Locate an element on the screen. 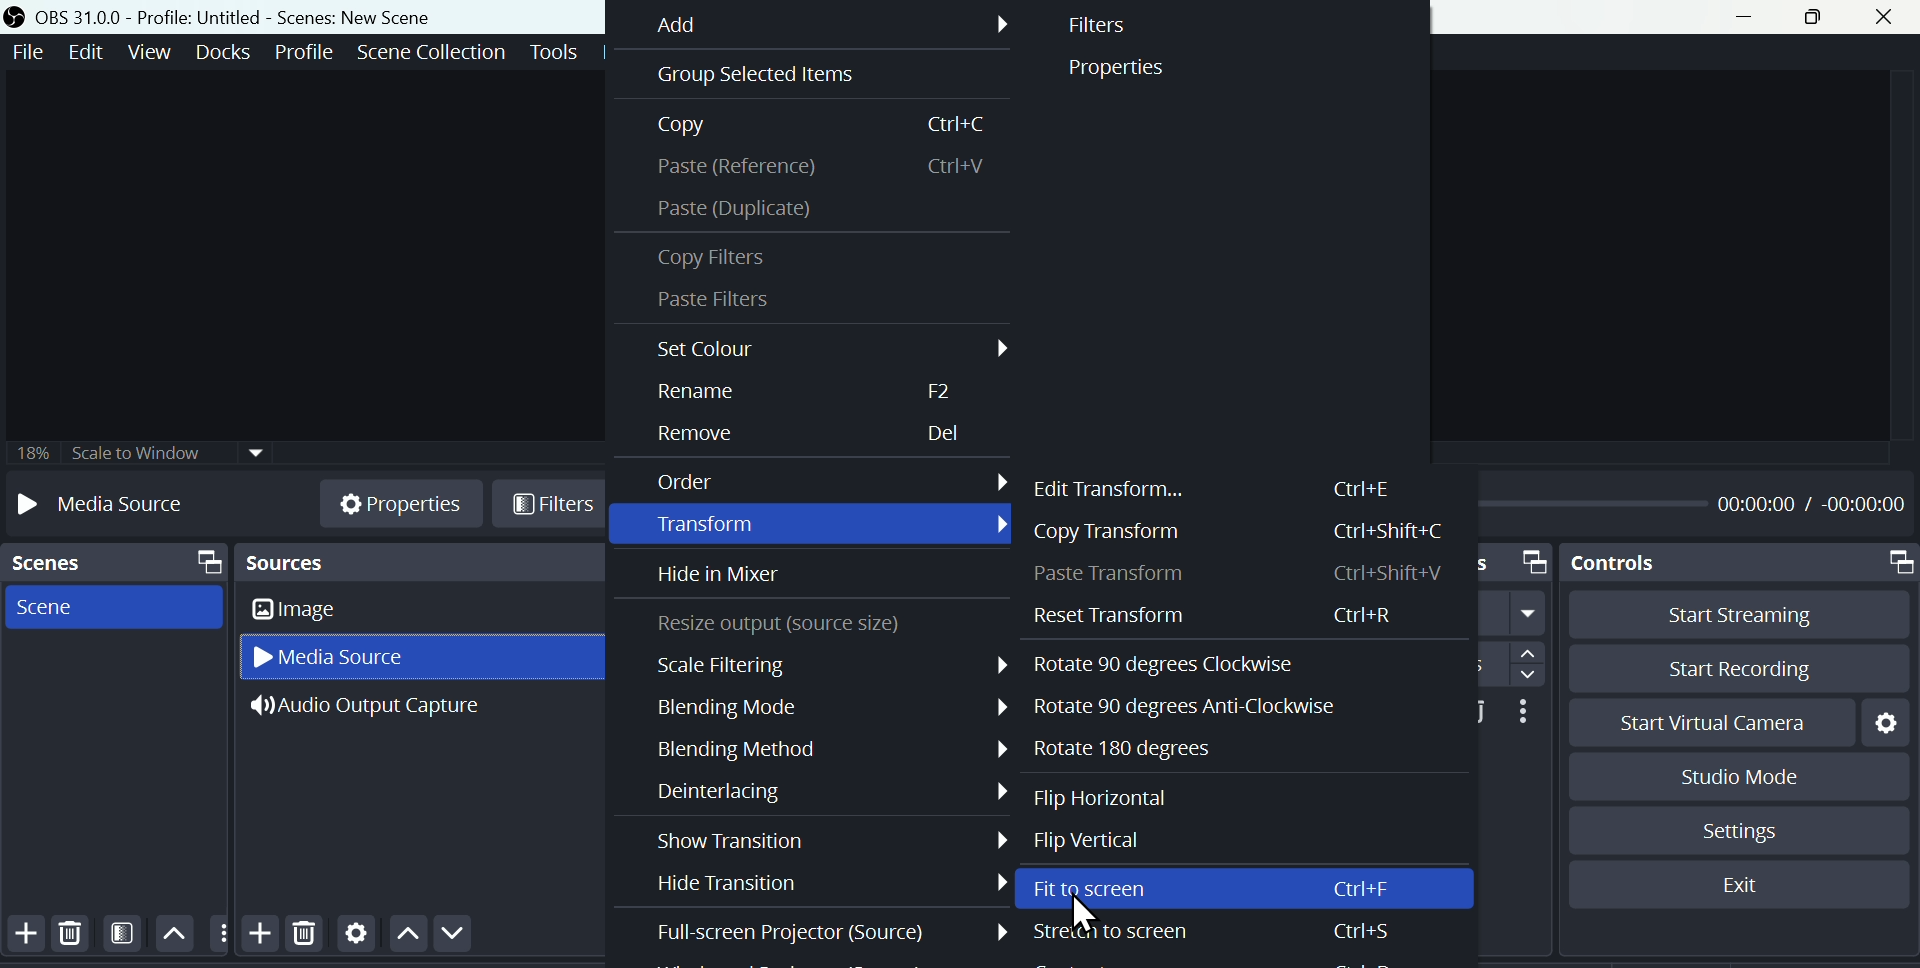 Image resolution: width=1920 pixels, height=968 pixels. Ctrl+F is located at coordinates (1375, 890).